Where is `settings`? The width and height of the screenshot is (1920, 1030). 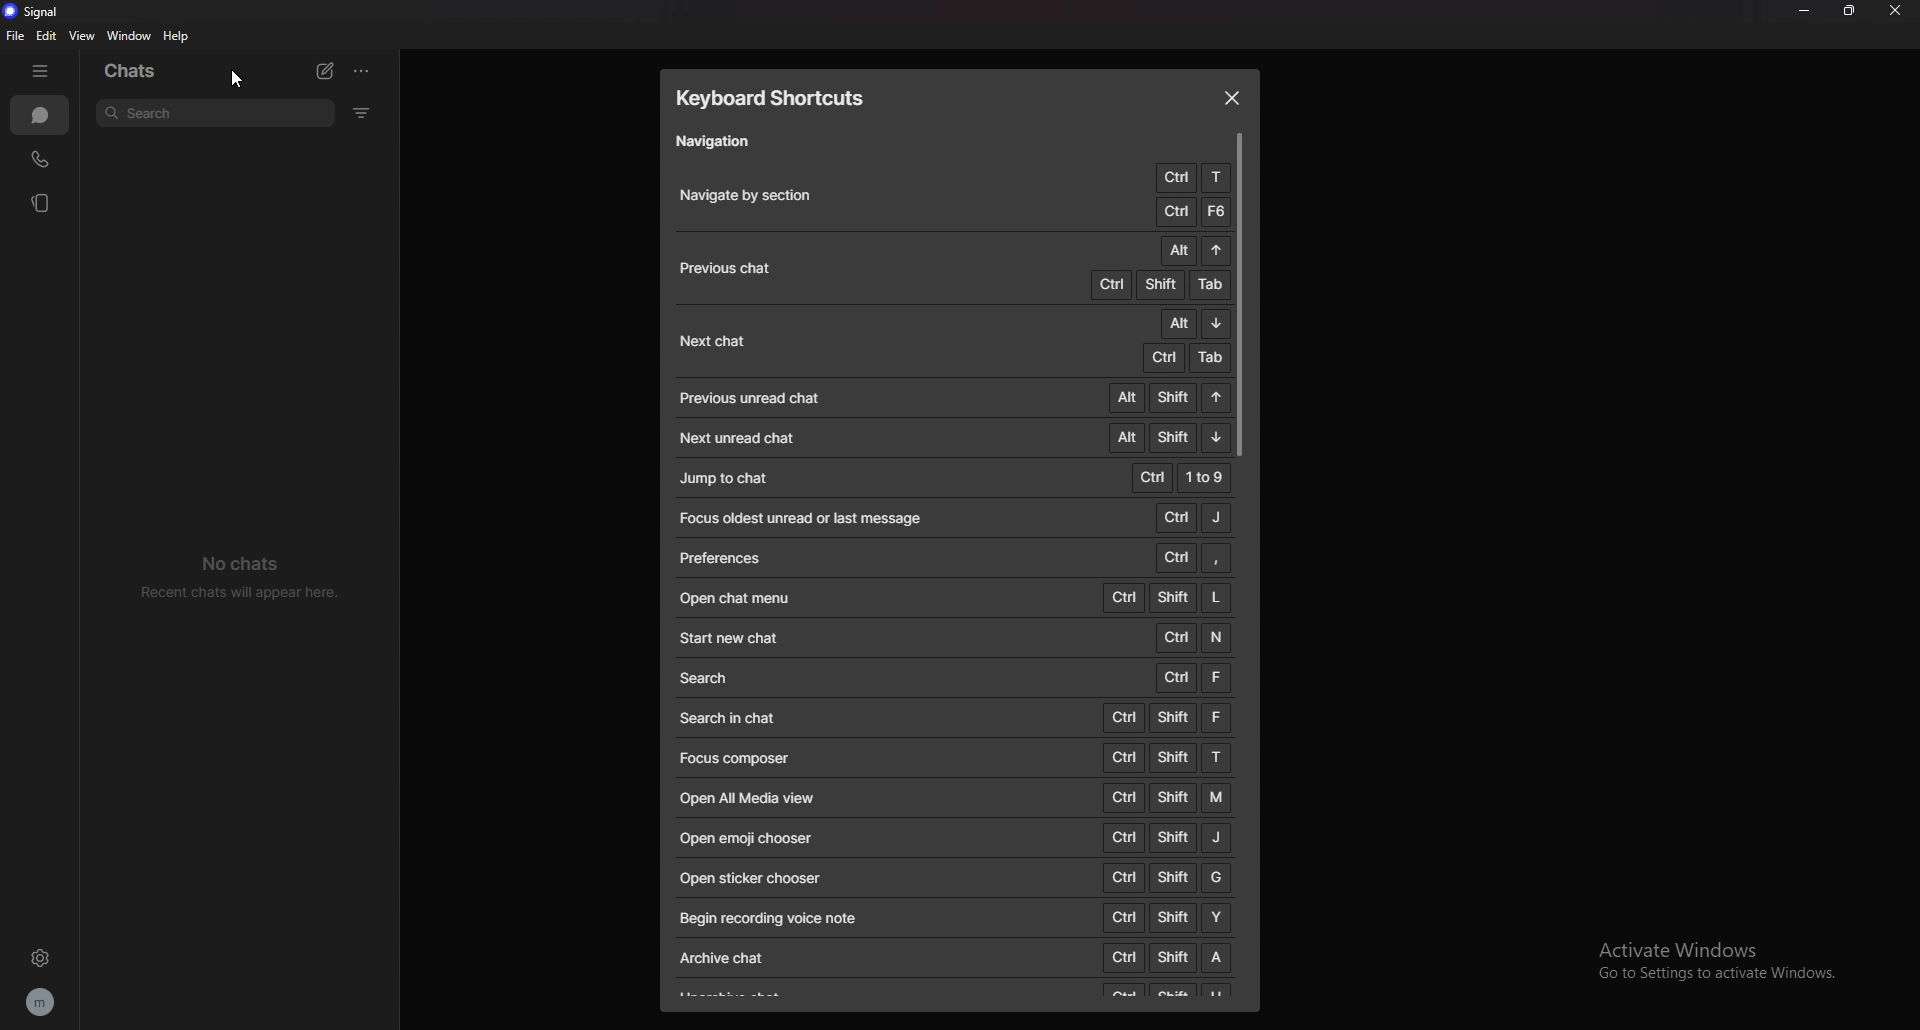
settings is located at coordinates (43, 957).